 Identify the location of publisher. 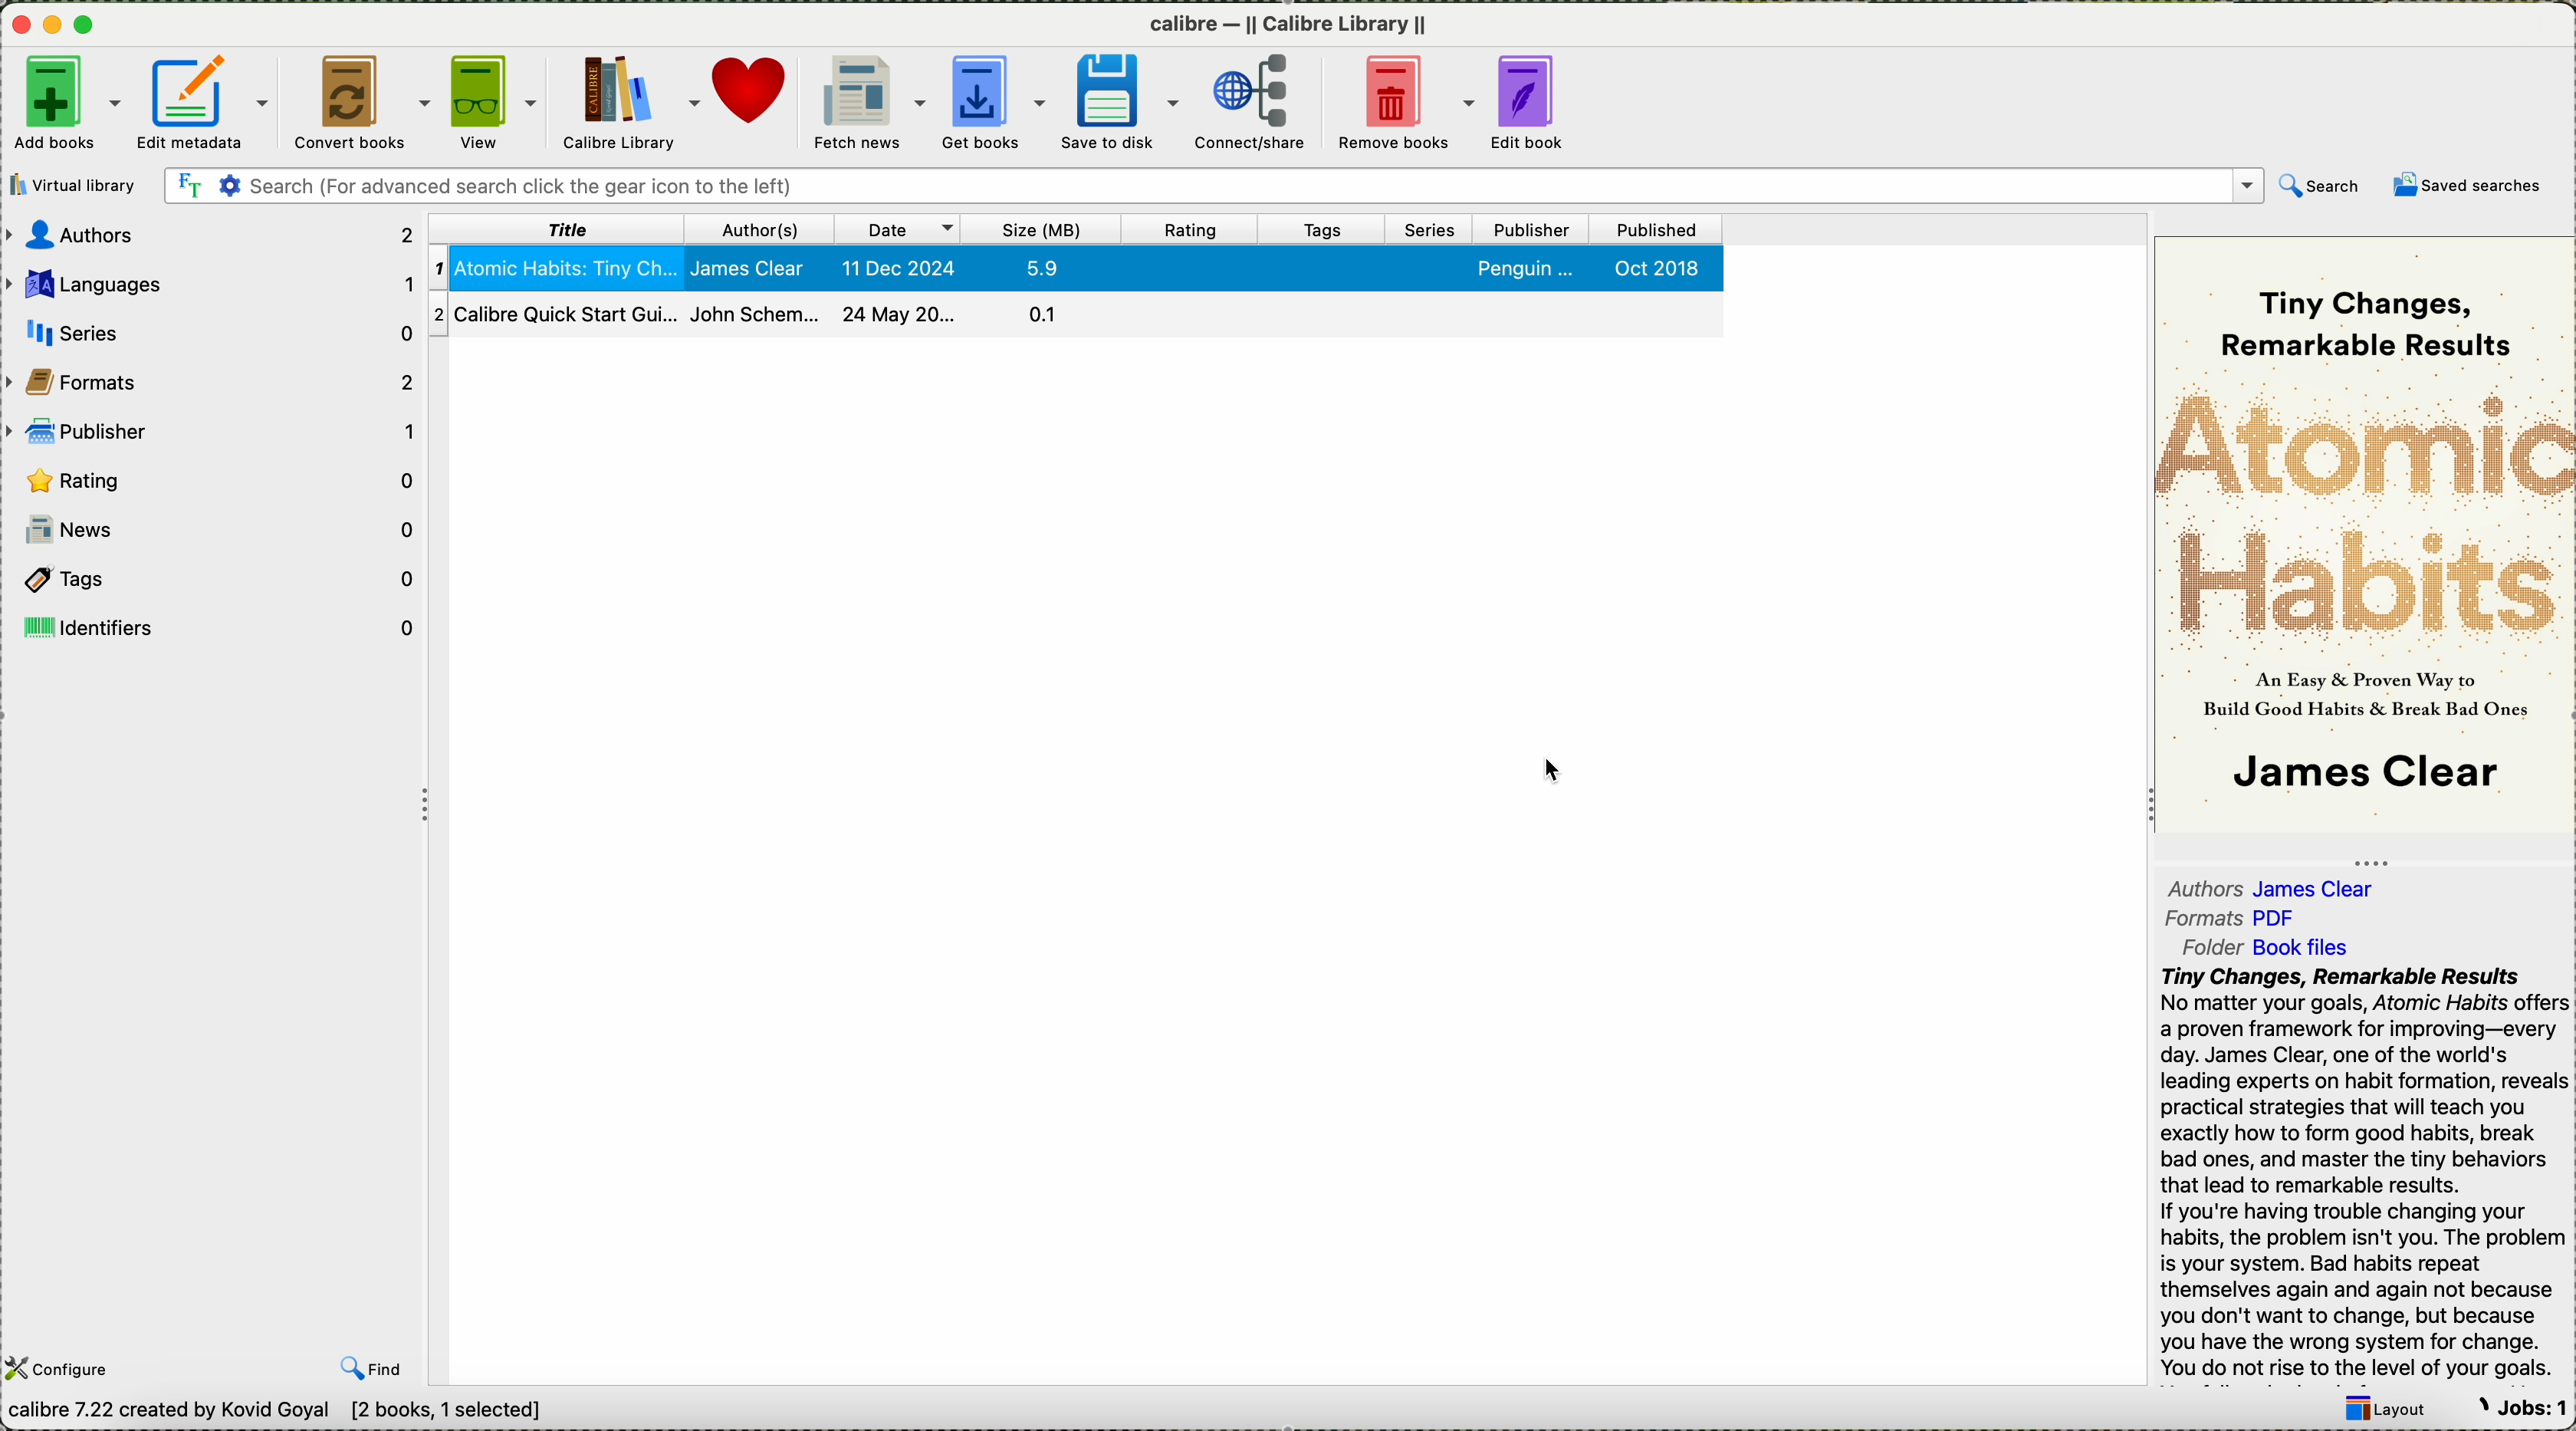
(214, 429).